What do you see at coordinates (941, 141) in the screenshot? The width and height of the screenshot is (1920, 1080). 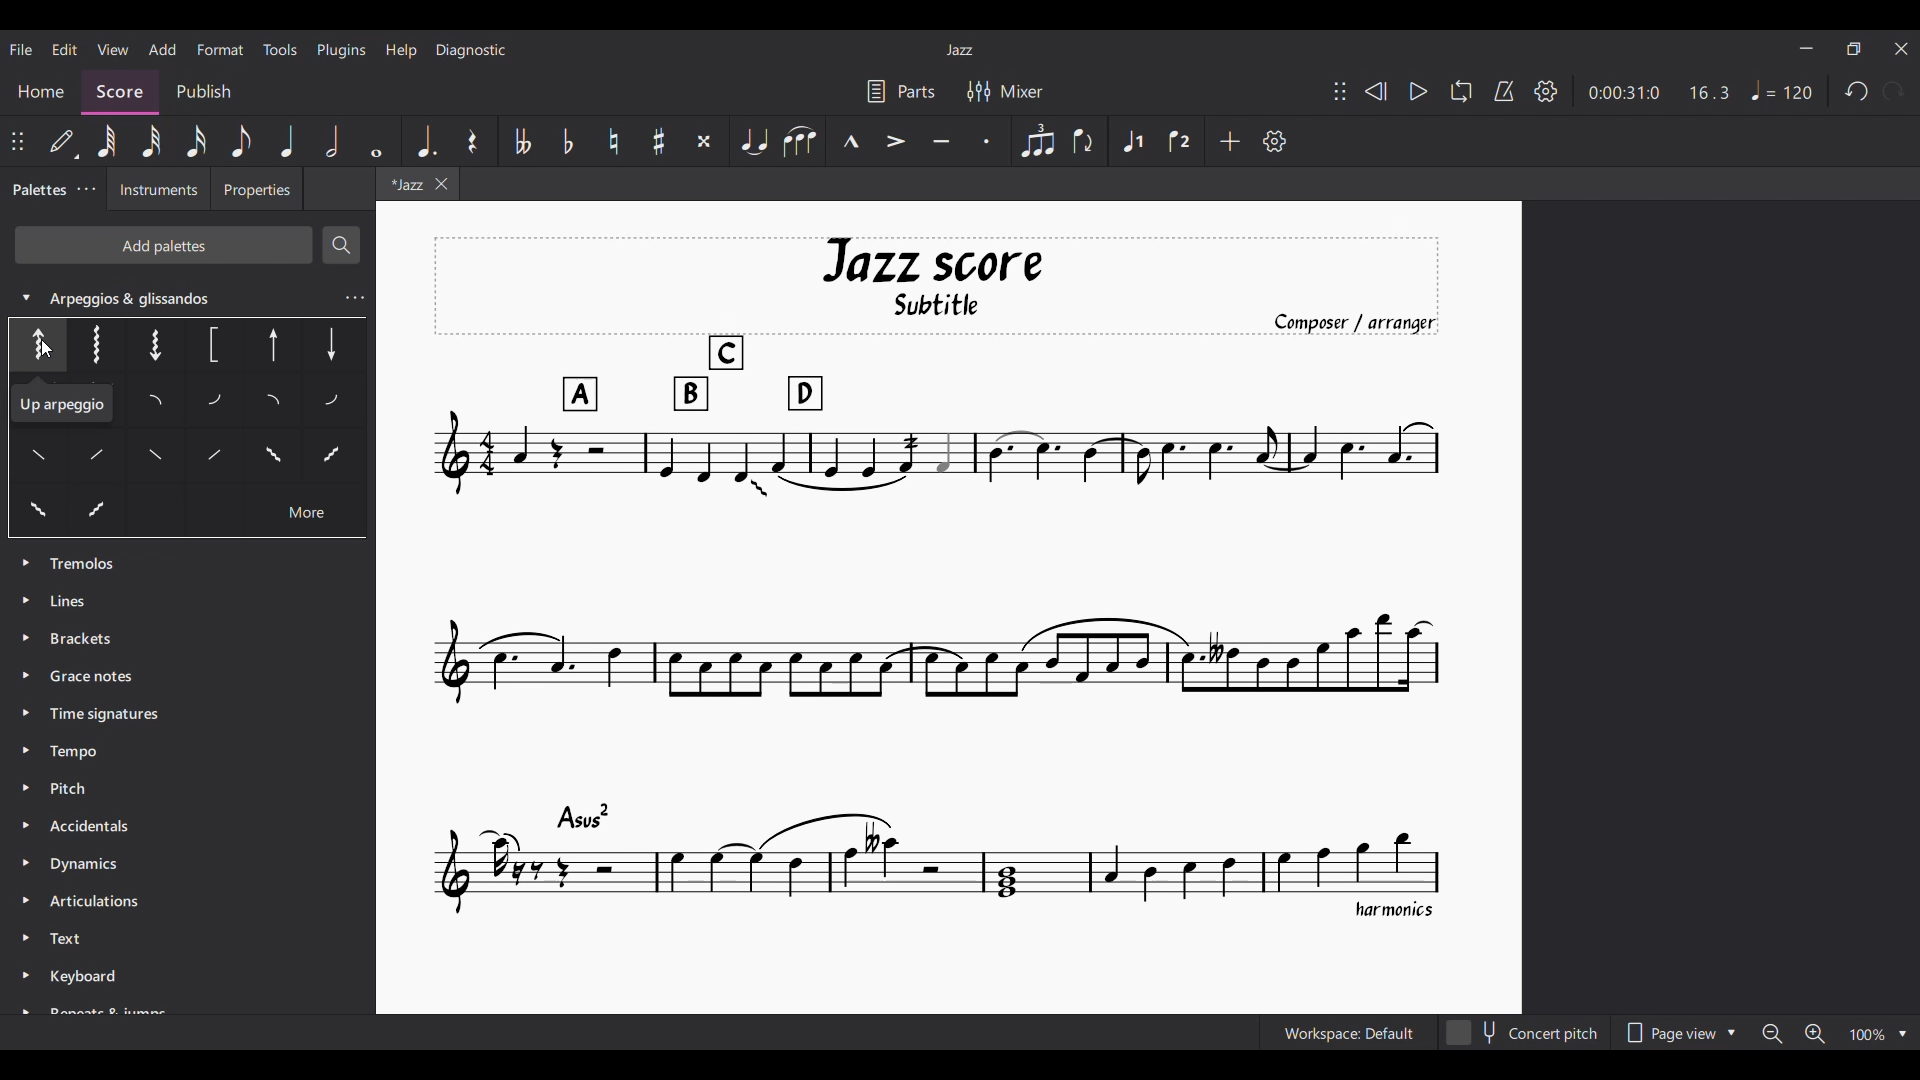 I see `Tenuto` at bounding box center [941, 141].